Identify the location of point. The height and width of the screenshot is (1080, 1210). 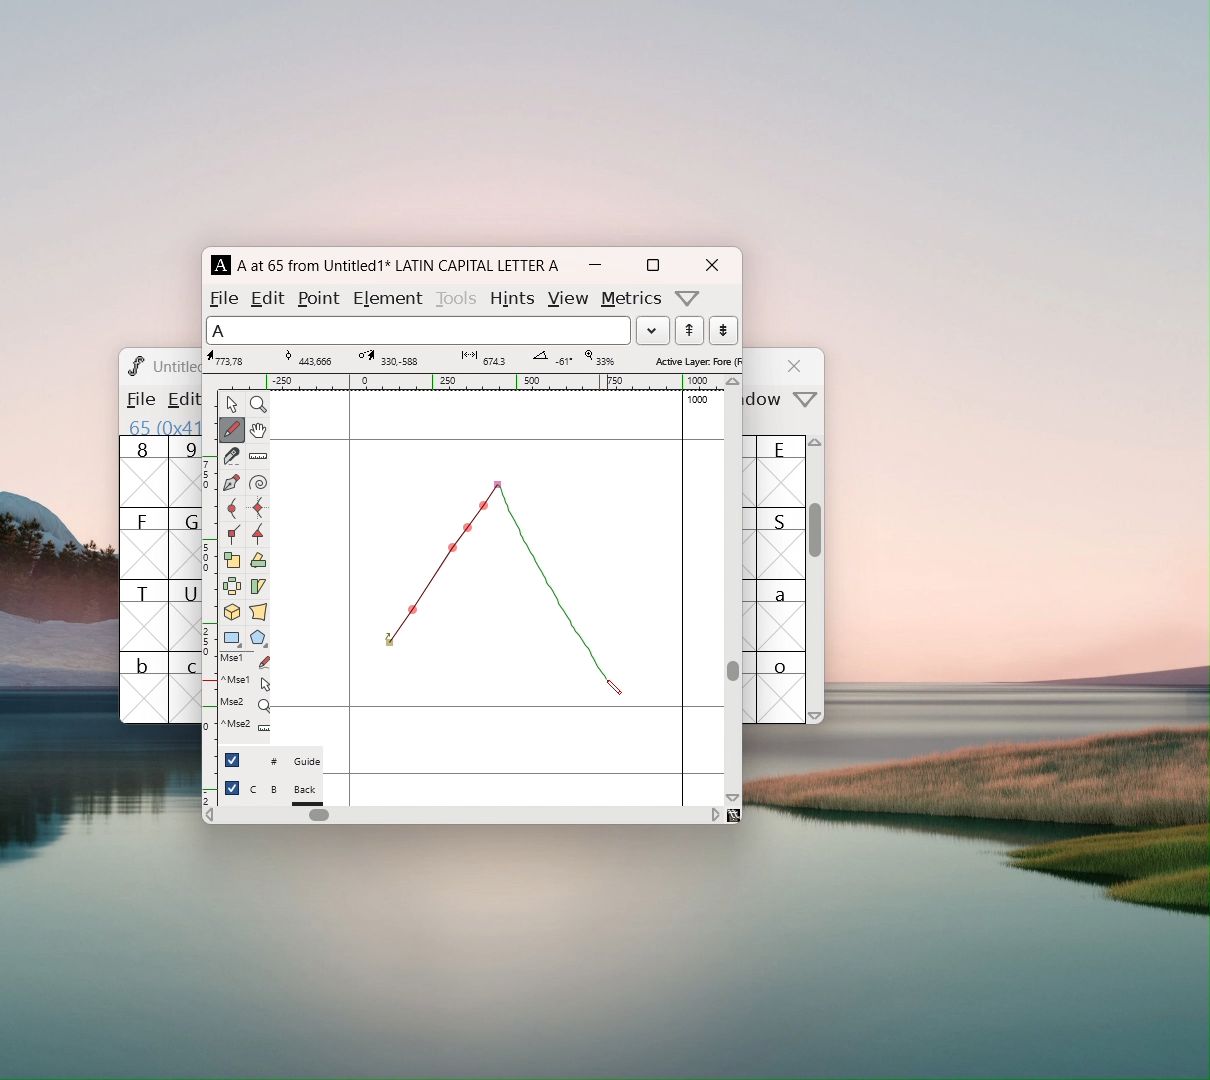
(321, 298).